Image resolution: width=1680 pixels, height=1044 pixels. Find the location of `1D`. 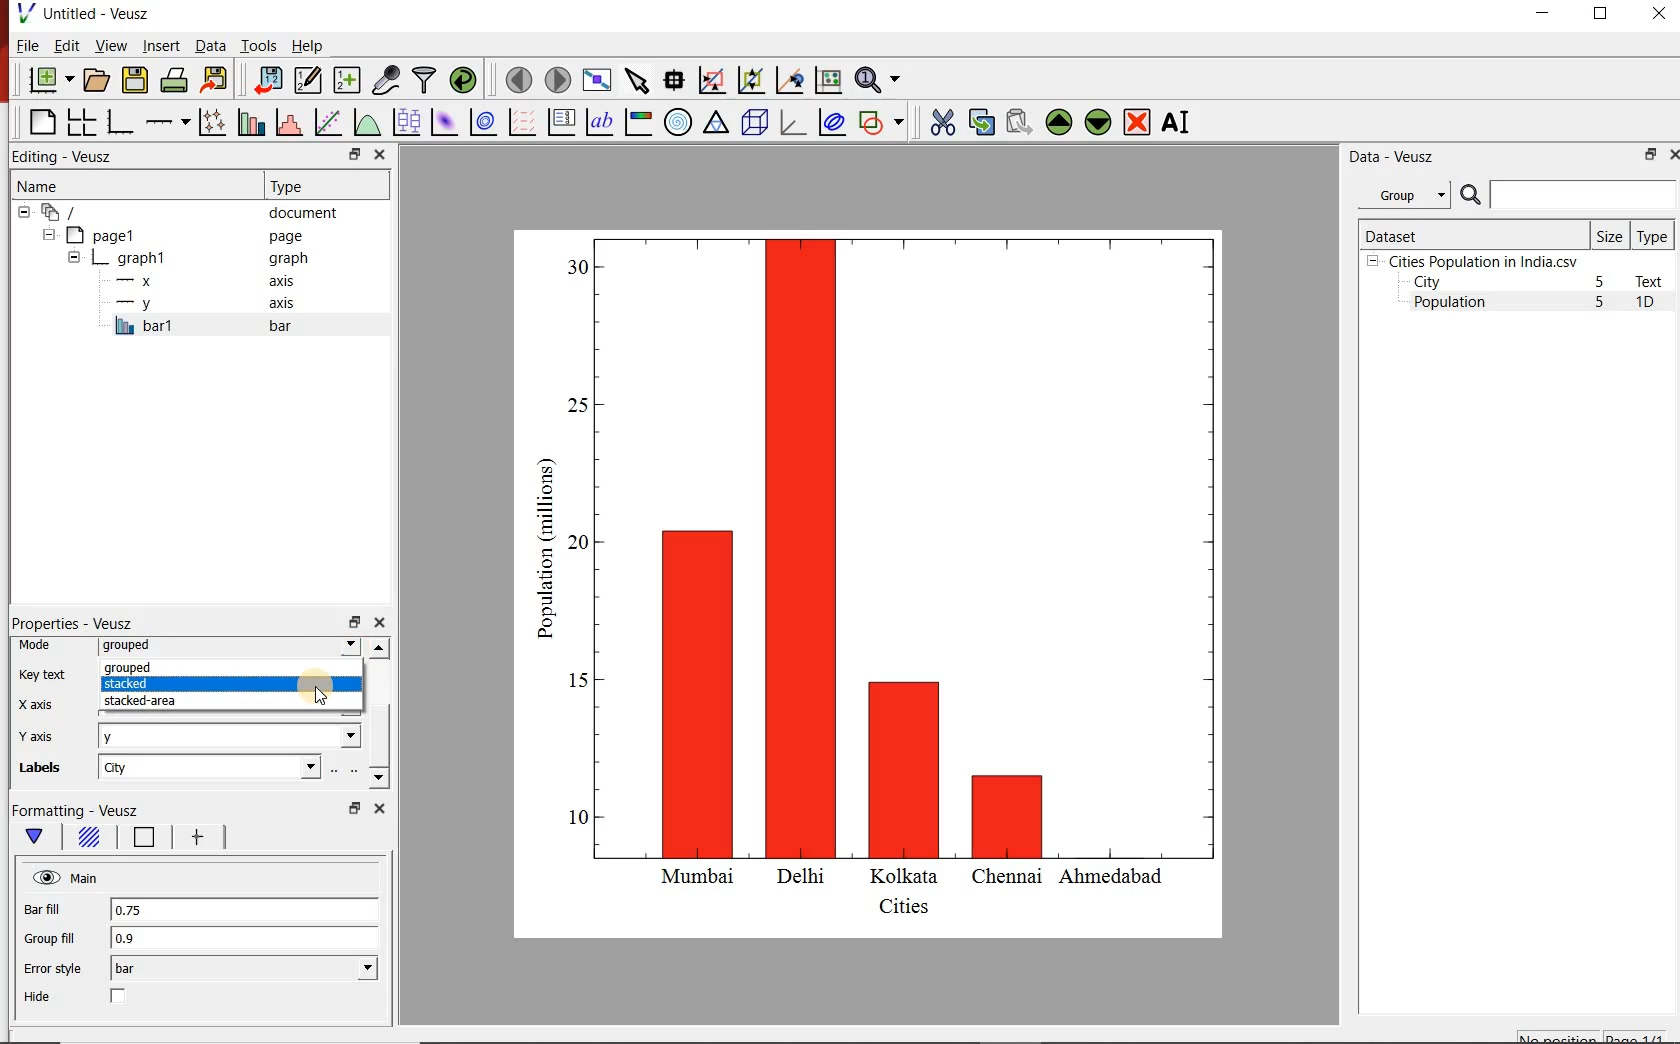

1D is located at coordinates (1653, 304).